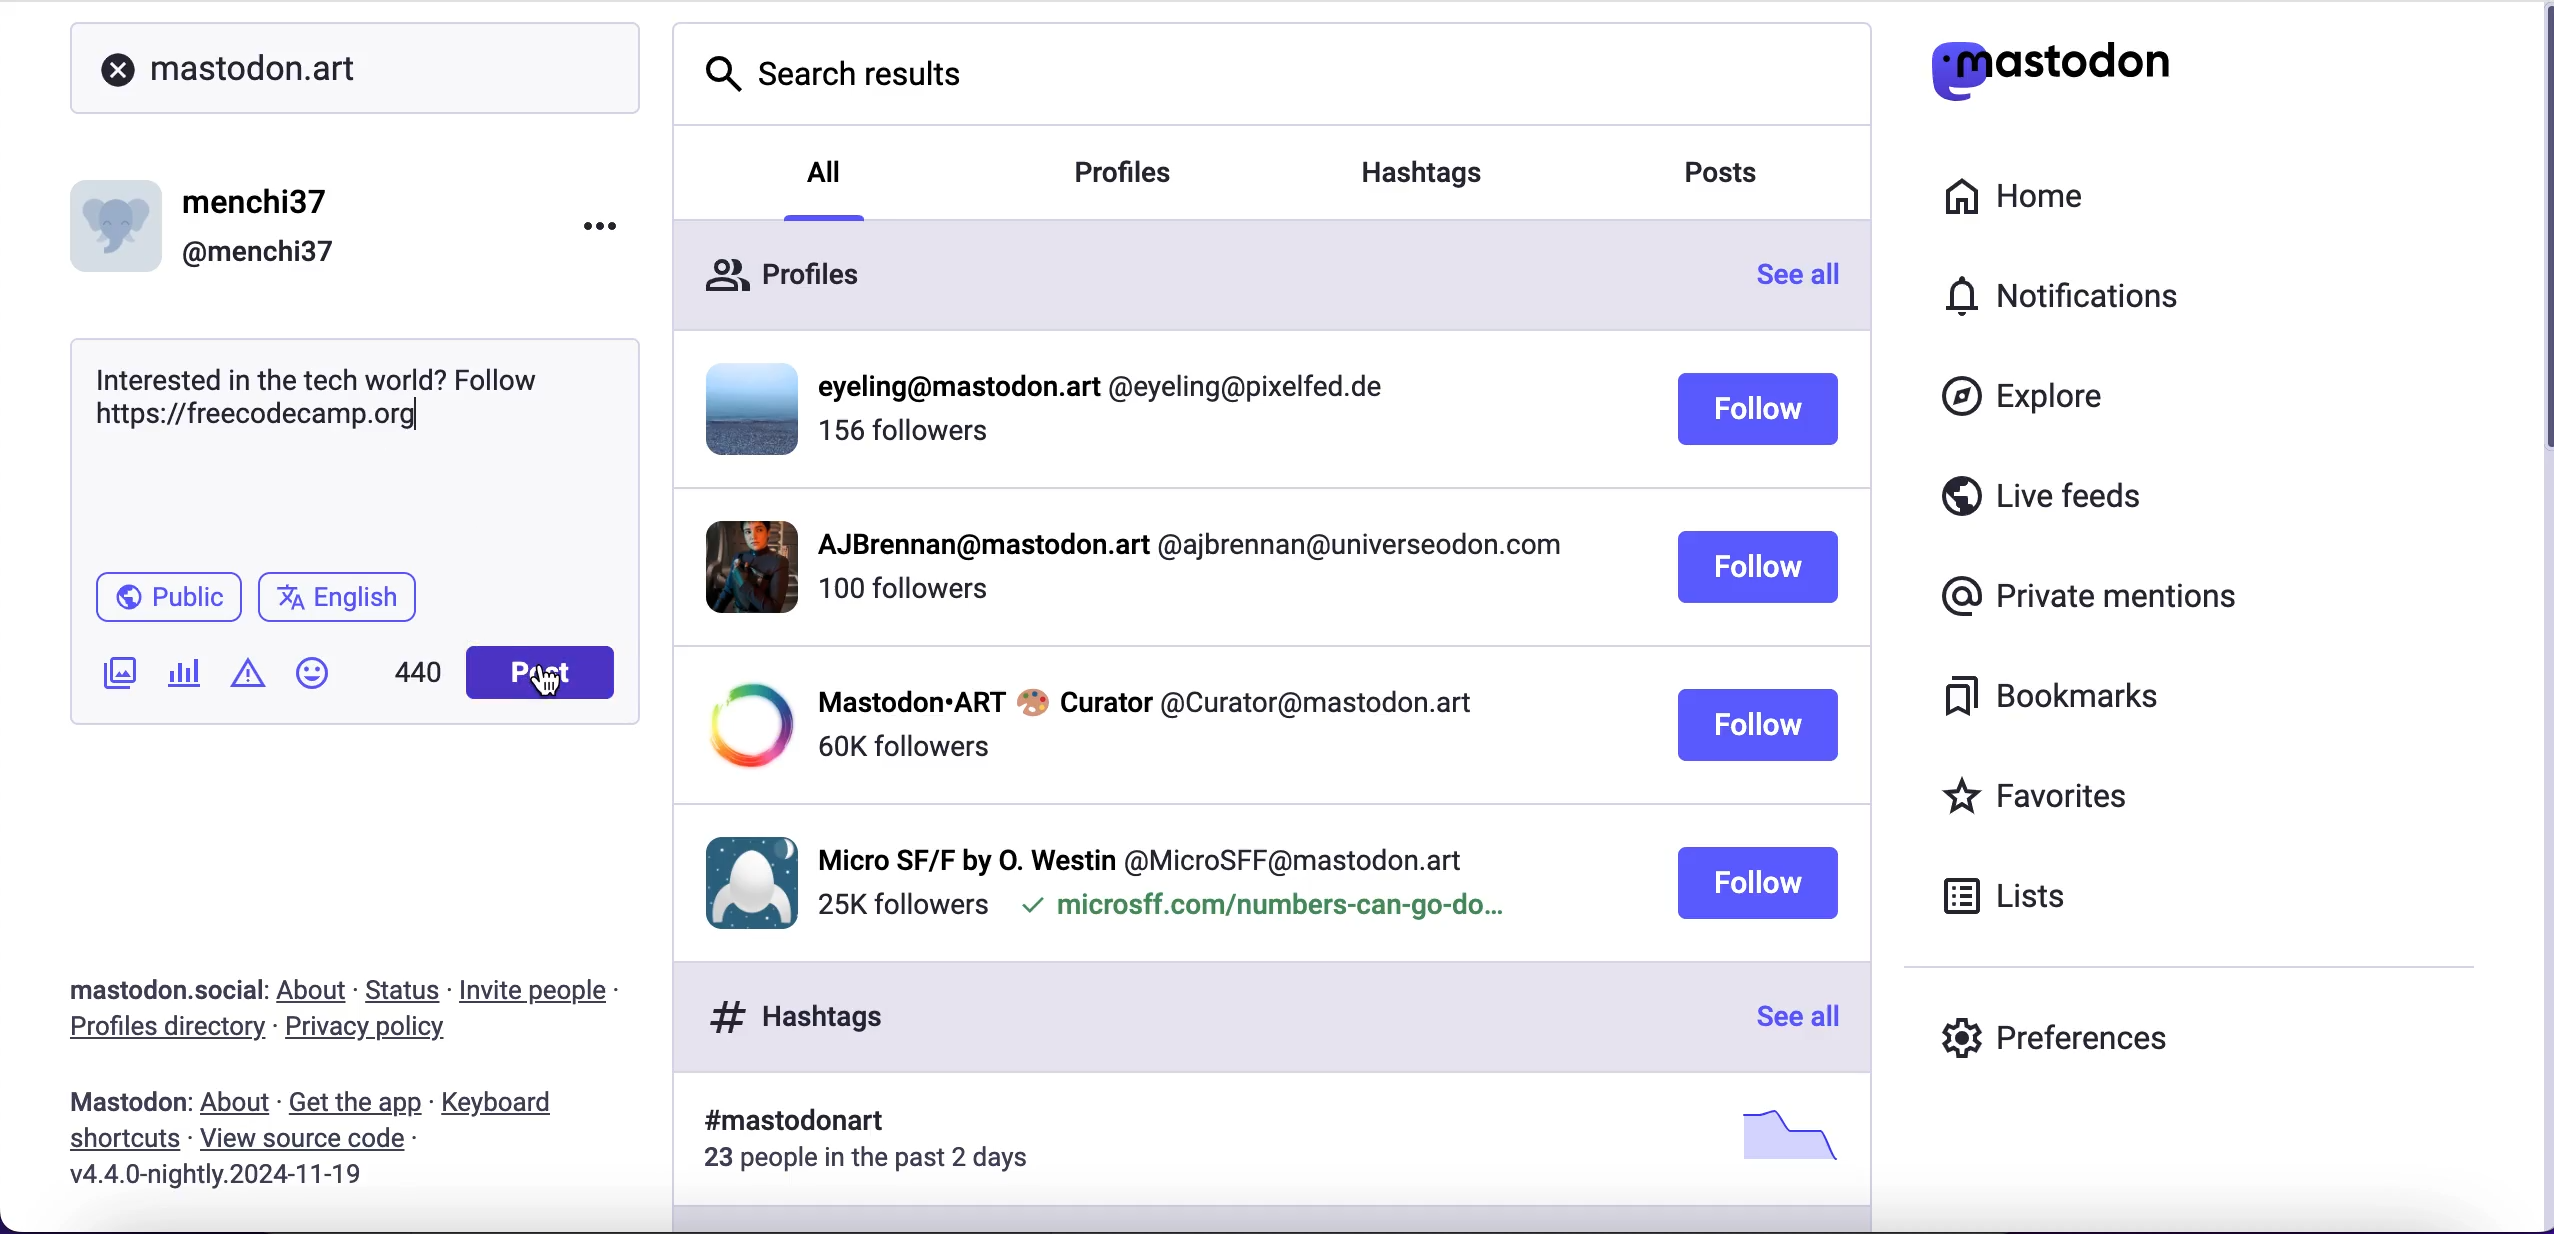 This screenshot has width=2554, height=1234. Describe the element at coordinates (336, 398) in the screenshot. I see `post text` at that location.